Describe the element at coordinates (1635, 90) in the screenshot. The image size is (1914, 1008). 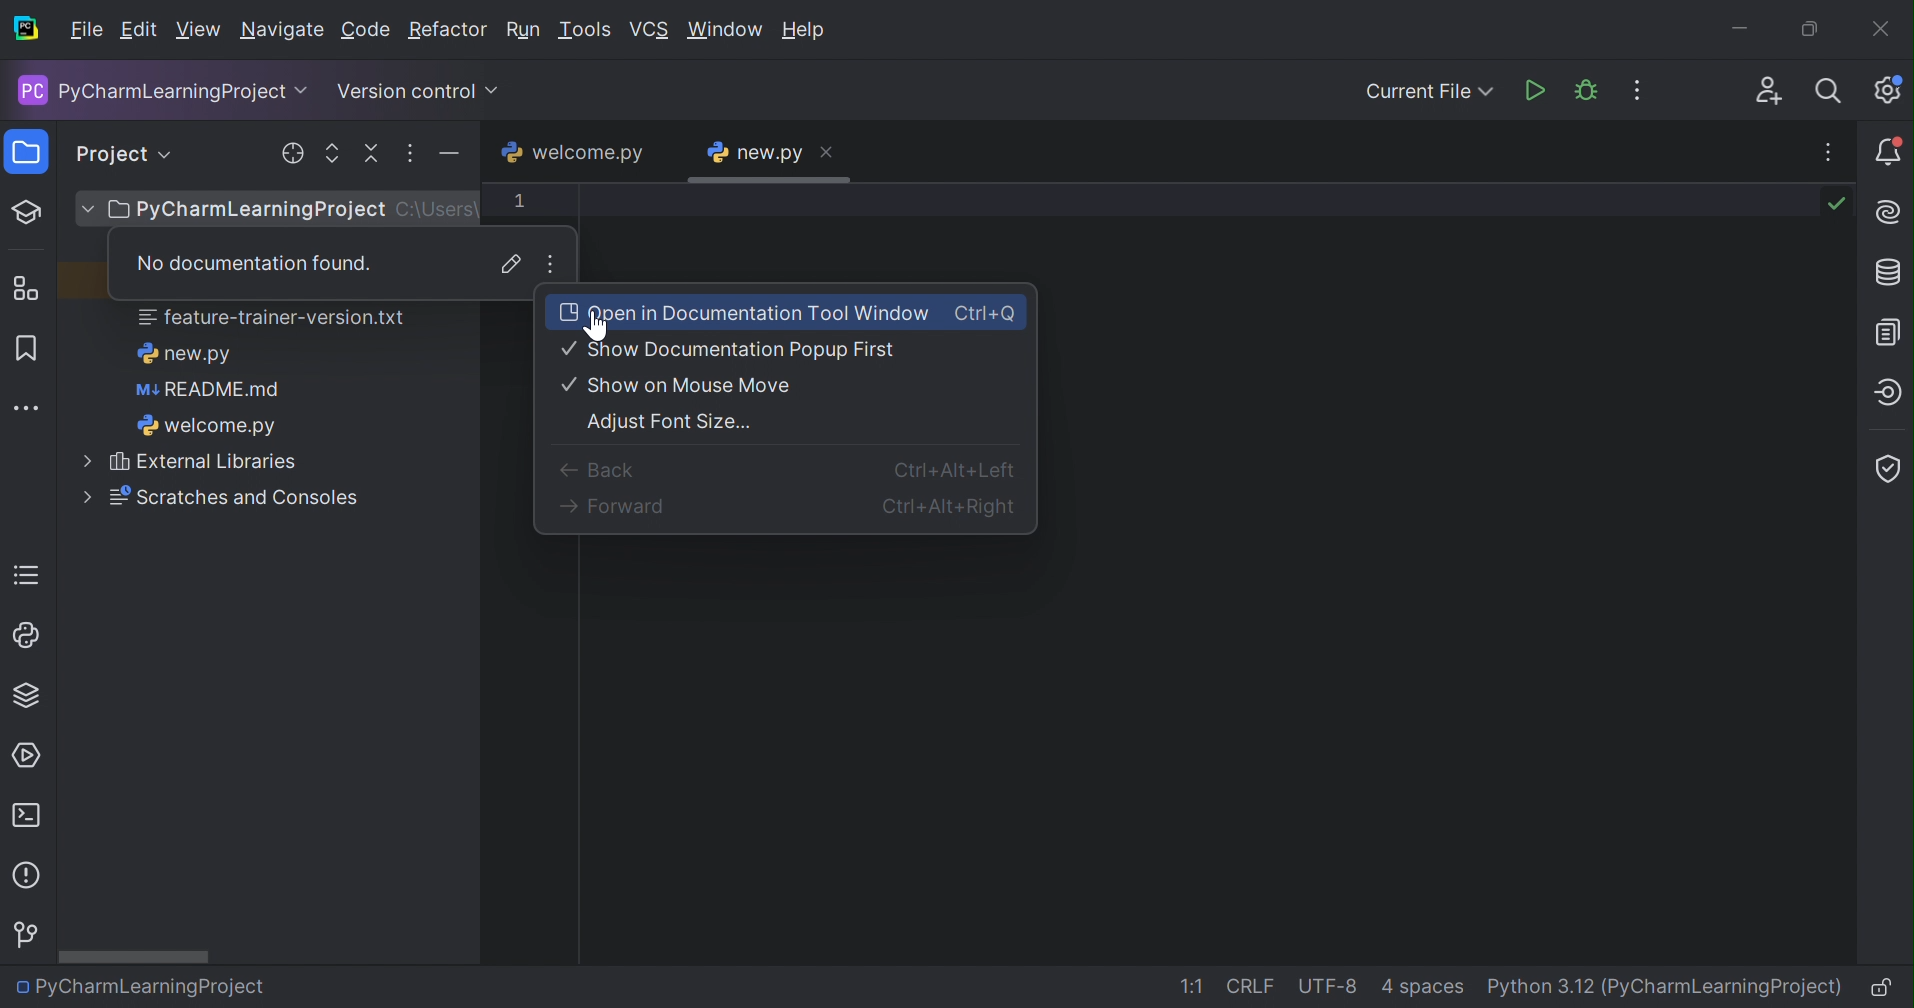
I see `More Actions` at that location.